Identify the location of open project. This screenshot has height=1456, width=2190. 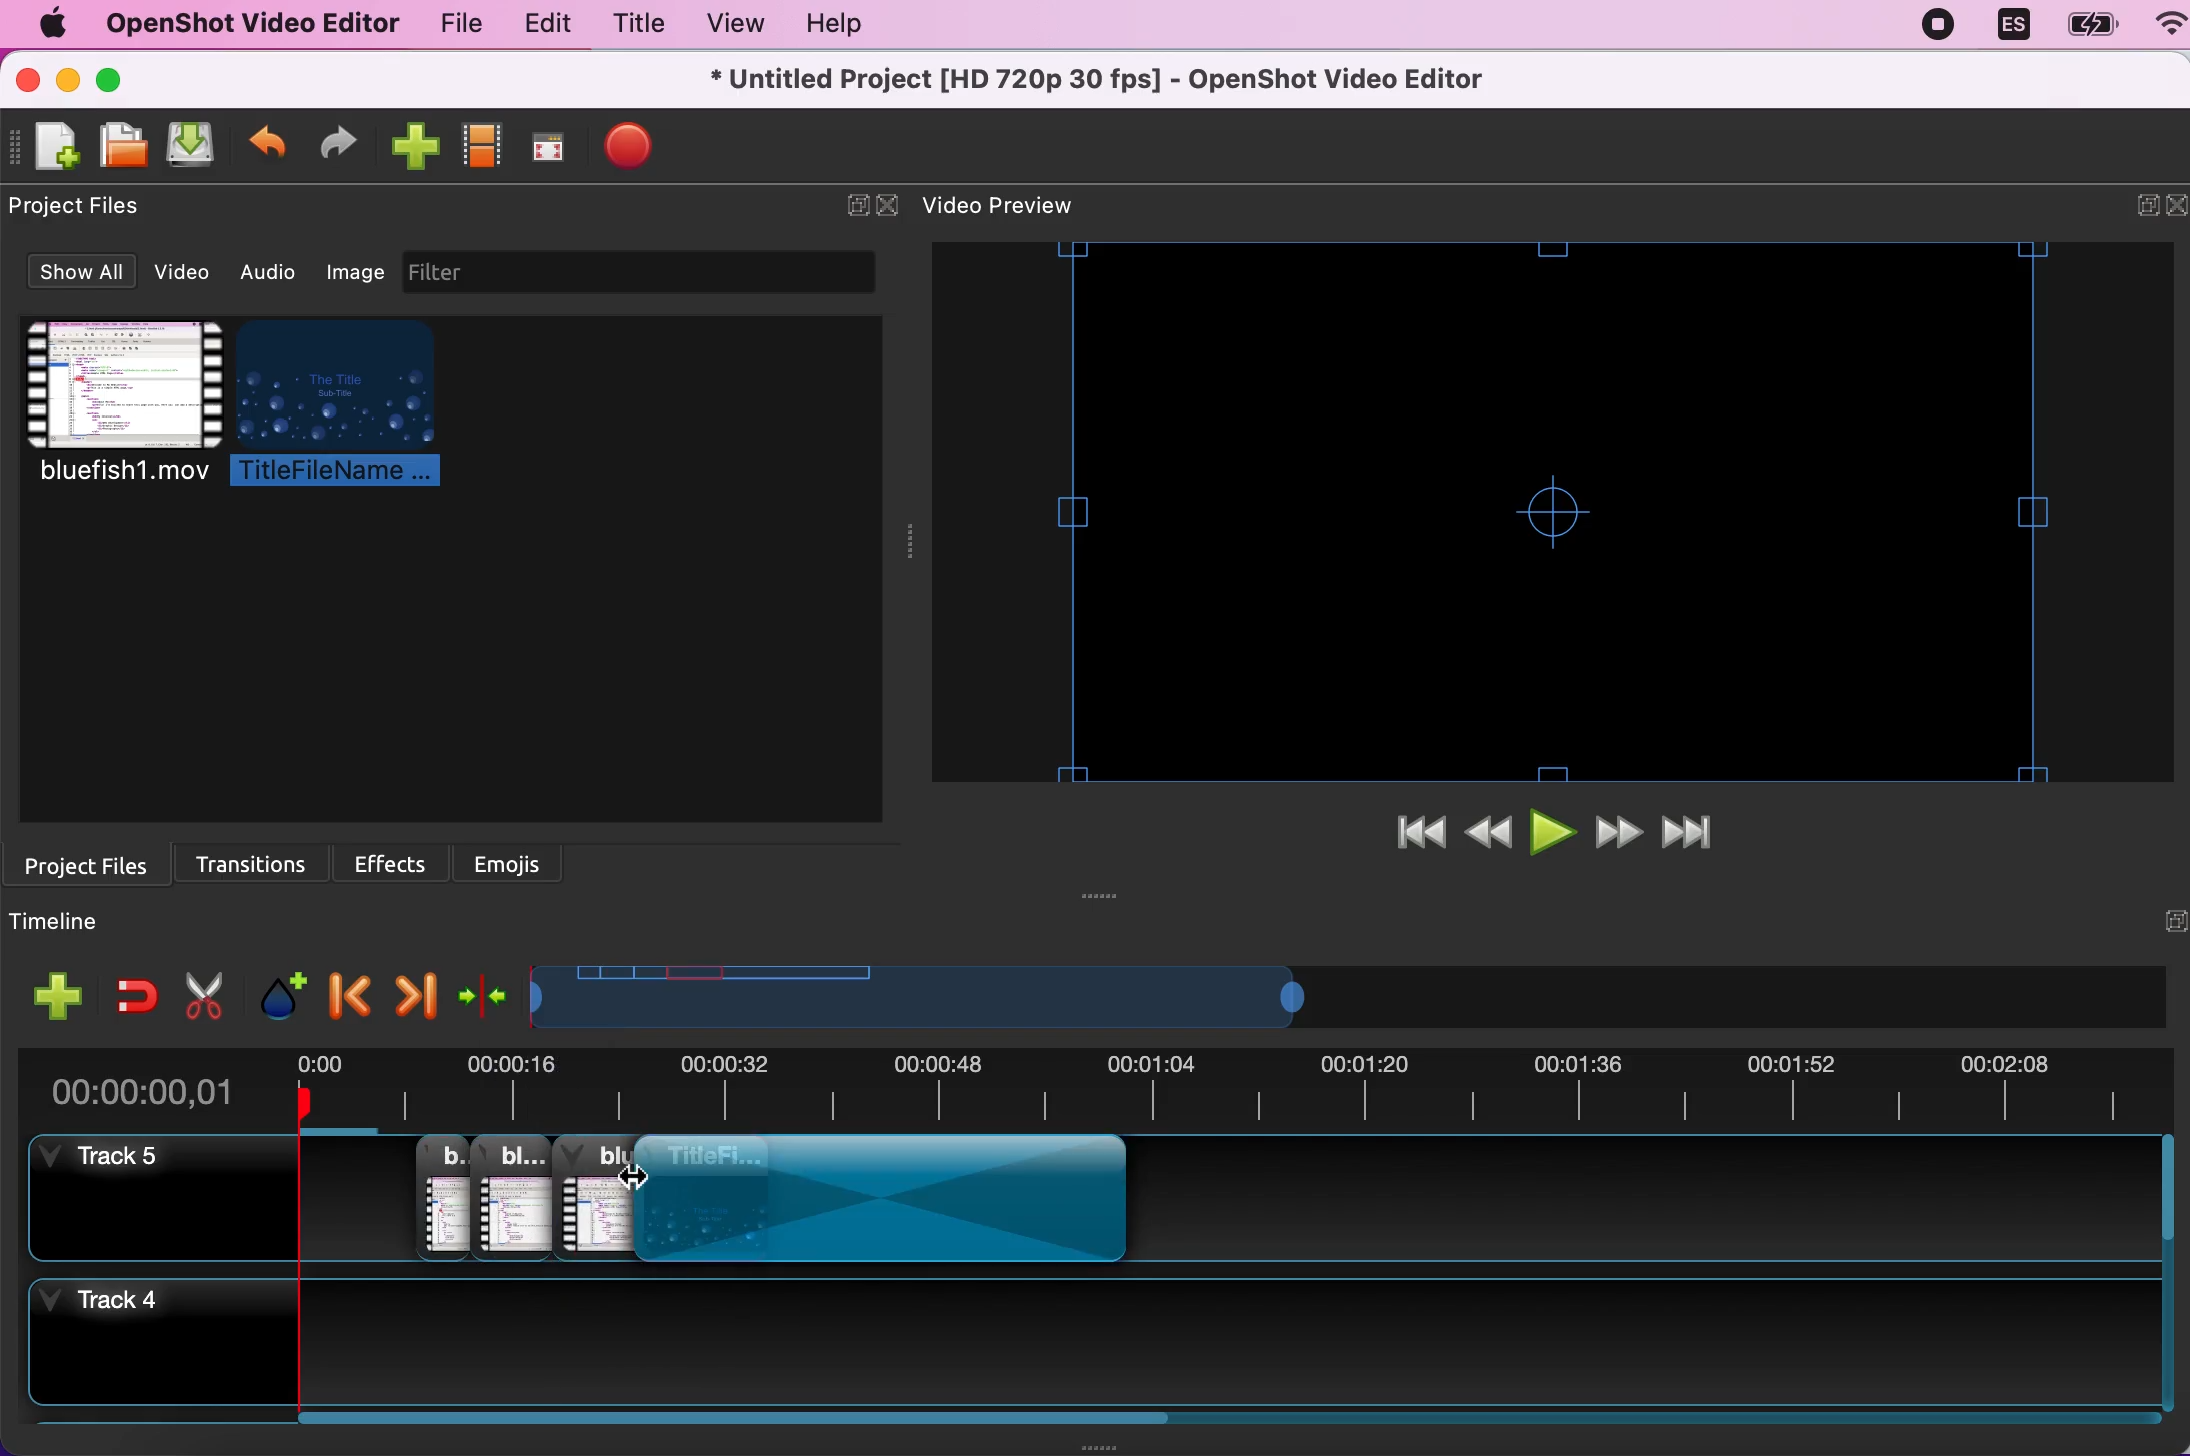
(120, 145).